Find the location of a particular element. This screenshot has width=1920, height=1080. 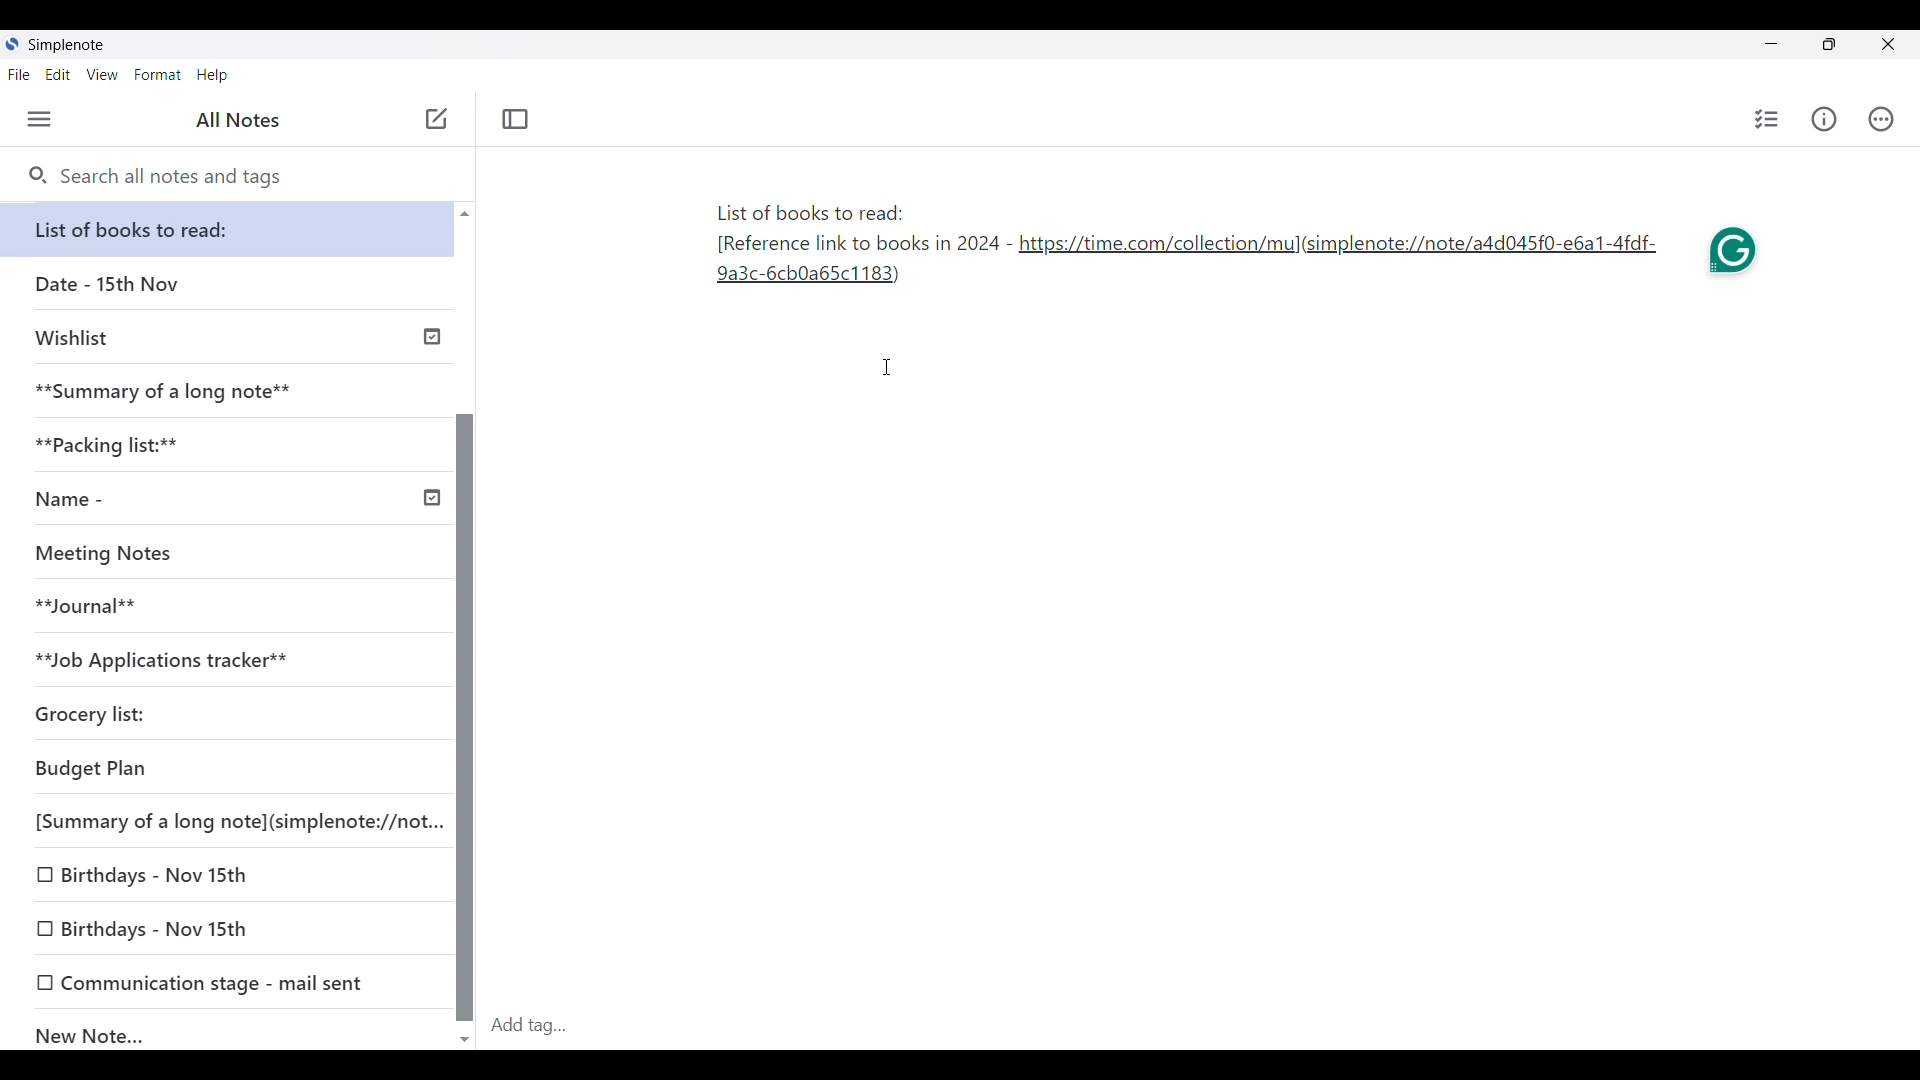

New Note... is located at coordinates (230, 1031).